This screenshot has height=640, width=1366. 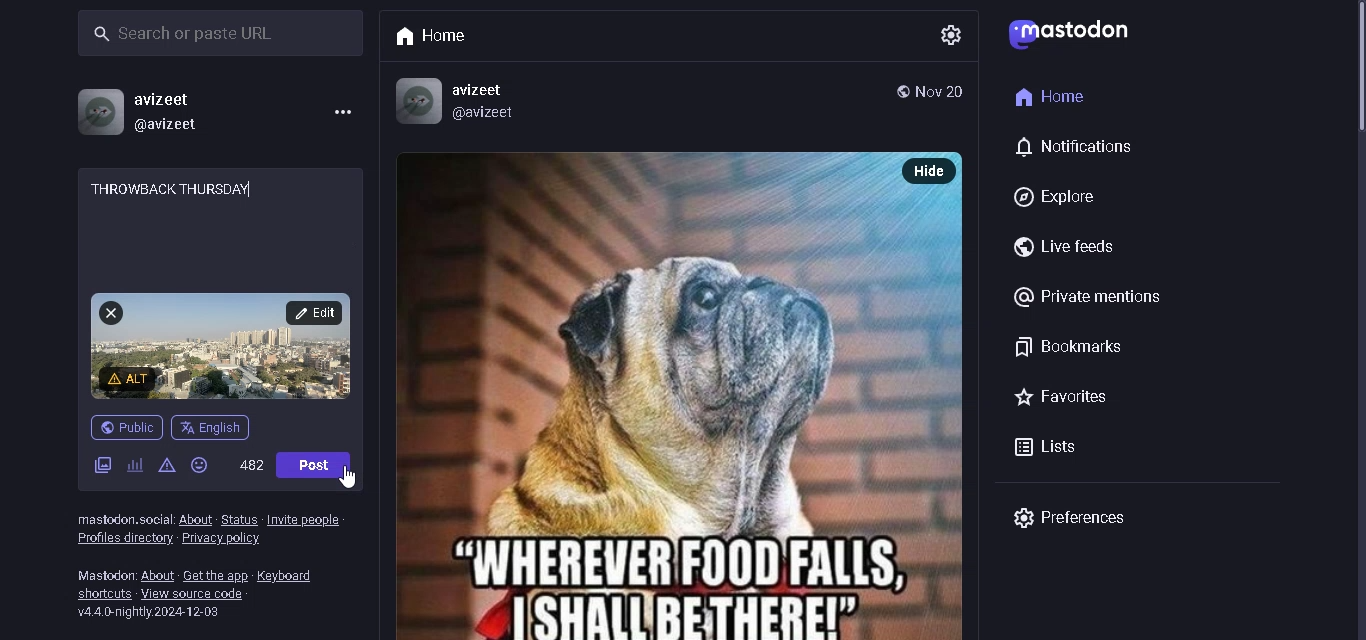 I want to click on text, so click(x=98, y=575).